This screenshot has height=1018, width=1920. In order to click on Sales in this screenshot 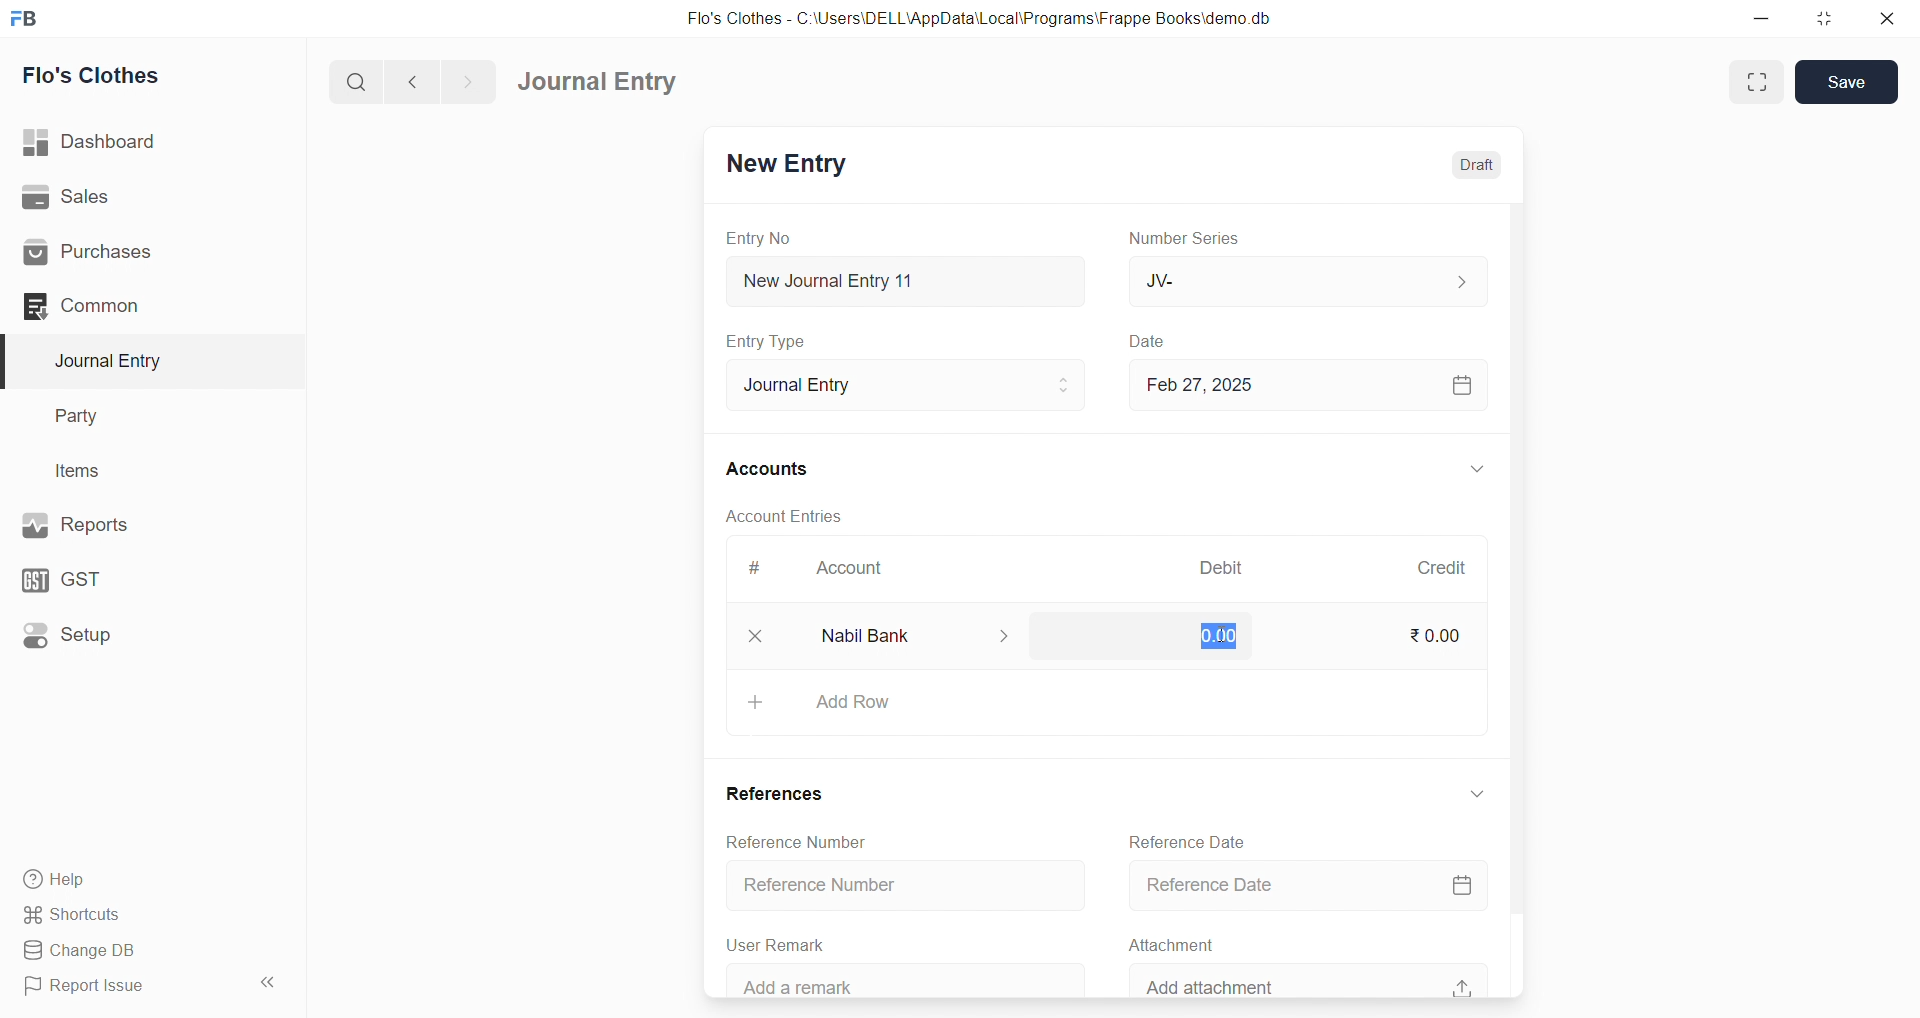, I will do `click(119, 196)`.